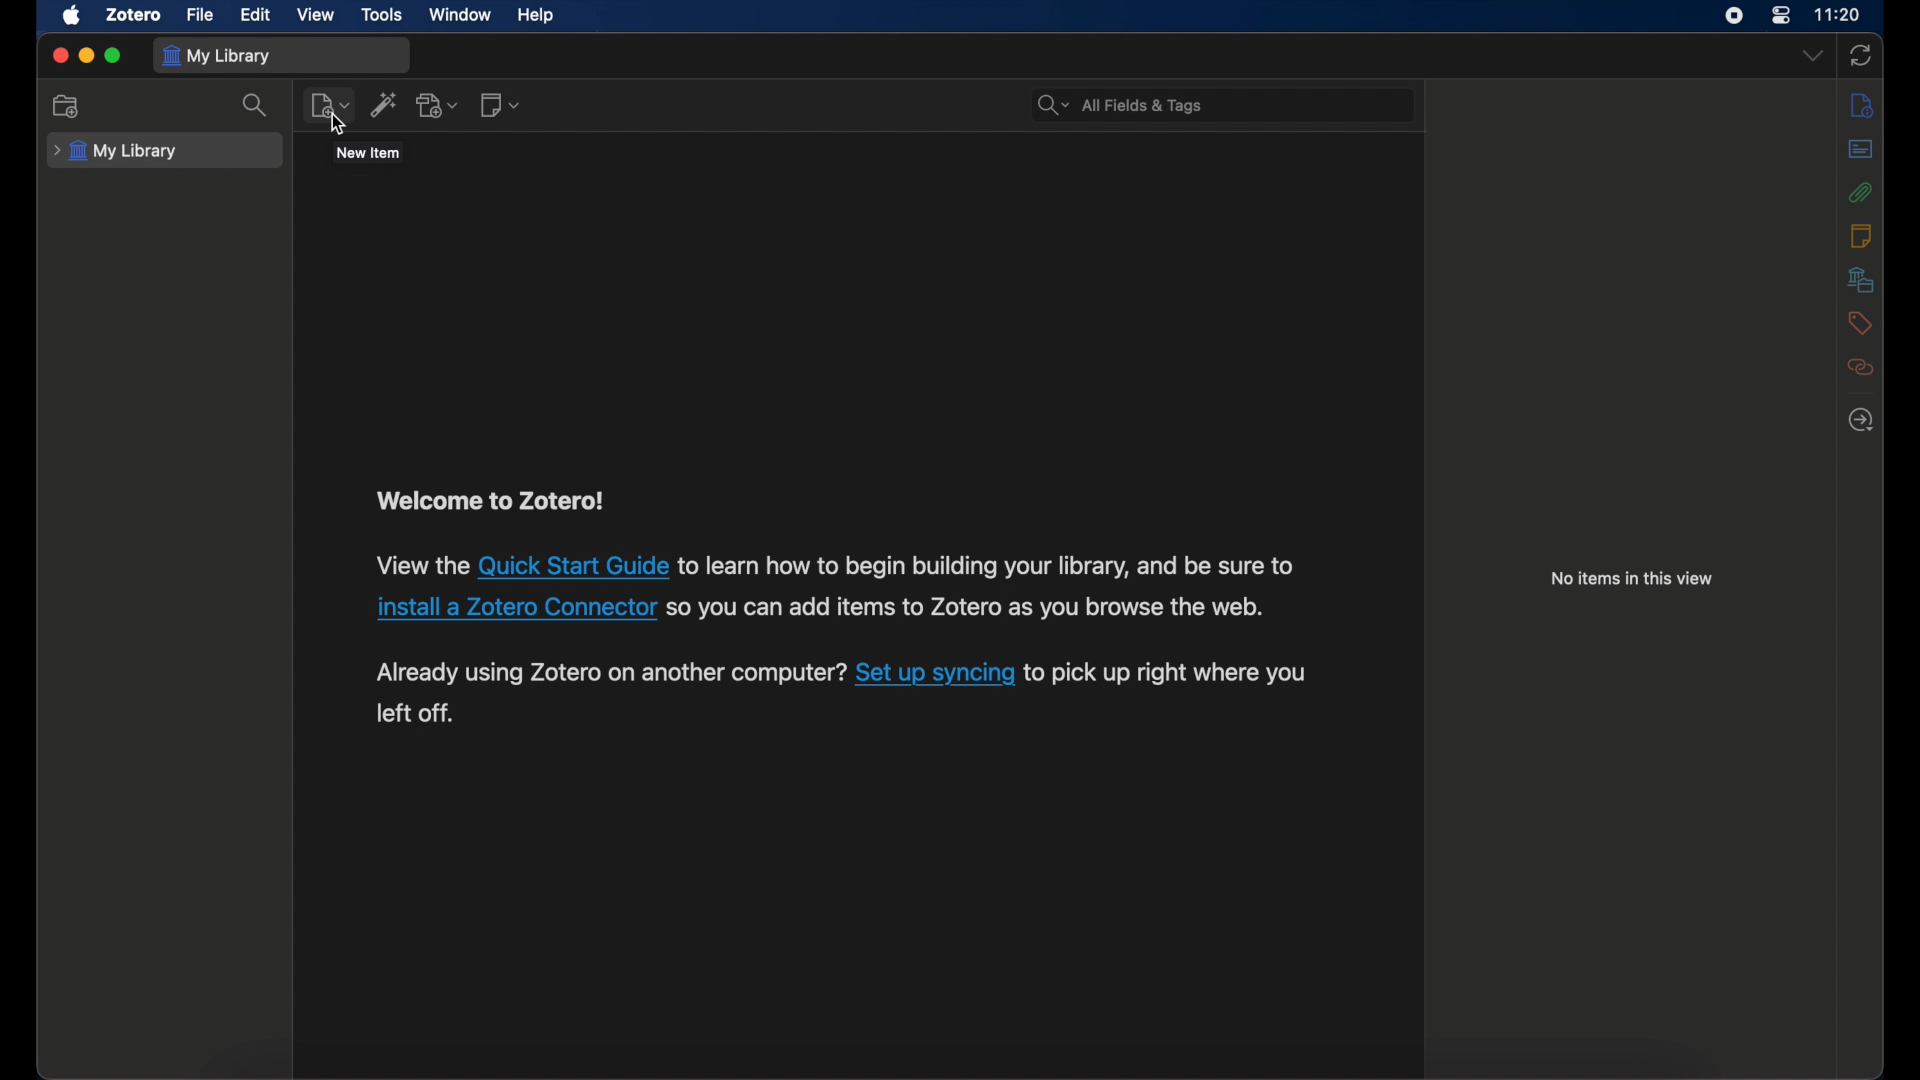 This screenshot has width=1920, height=1080. What do you see at coordinates (1813, 54) in the screenshot?
I see `dropdown` at bounding box center [1813, 54].